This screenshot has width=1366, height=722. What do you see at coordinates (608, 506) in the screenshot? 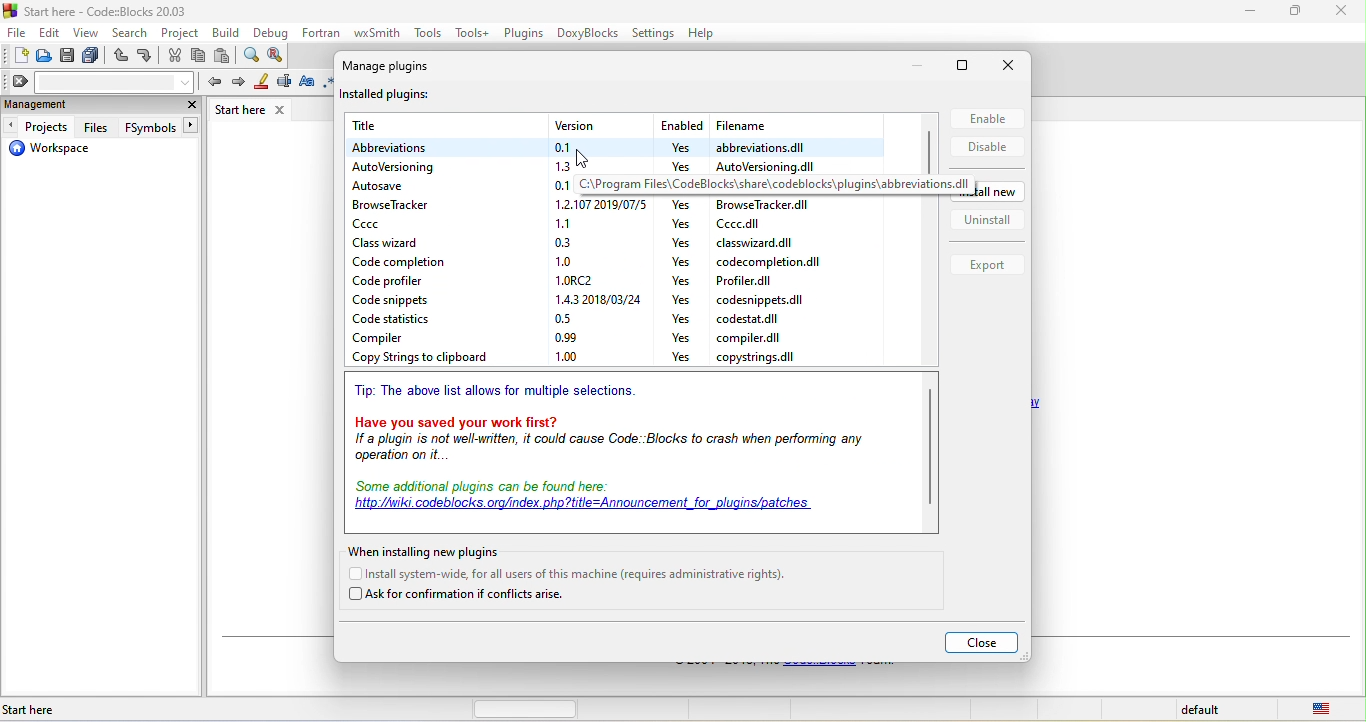
I see `some additional plugins can be found here` at bounding box center [608, 506].